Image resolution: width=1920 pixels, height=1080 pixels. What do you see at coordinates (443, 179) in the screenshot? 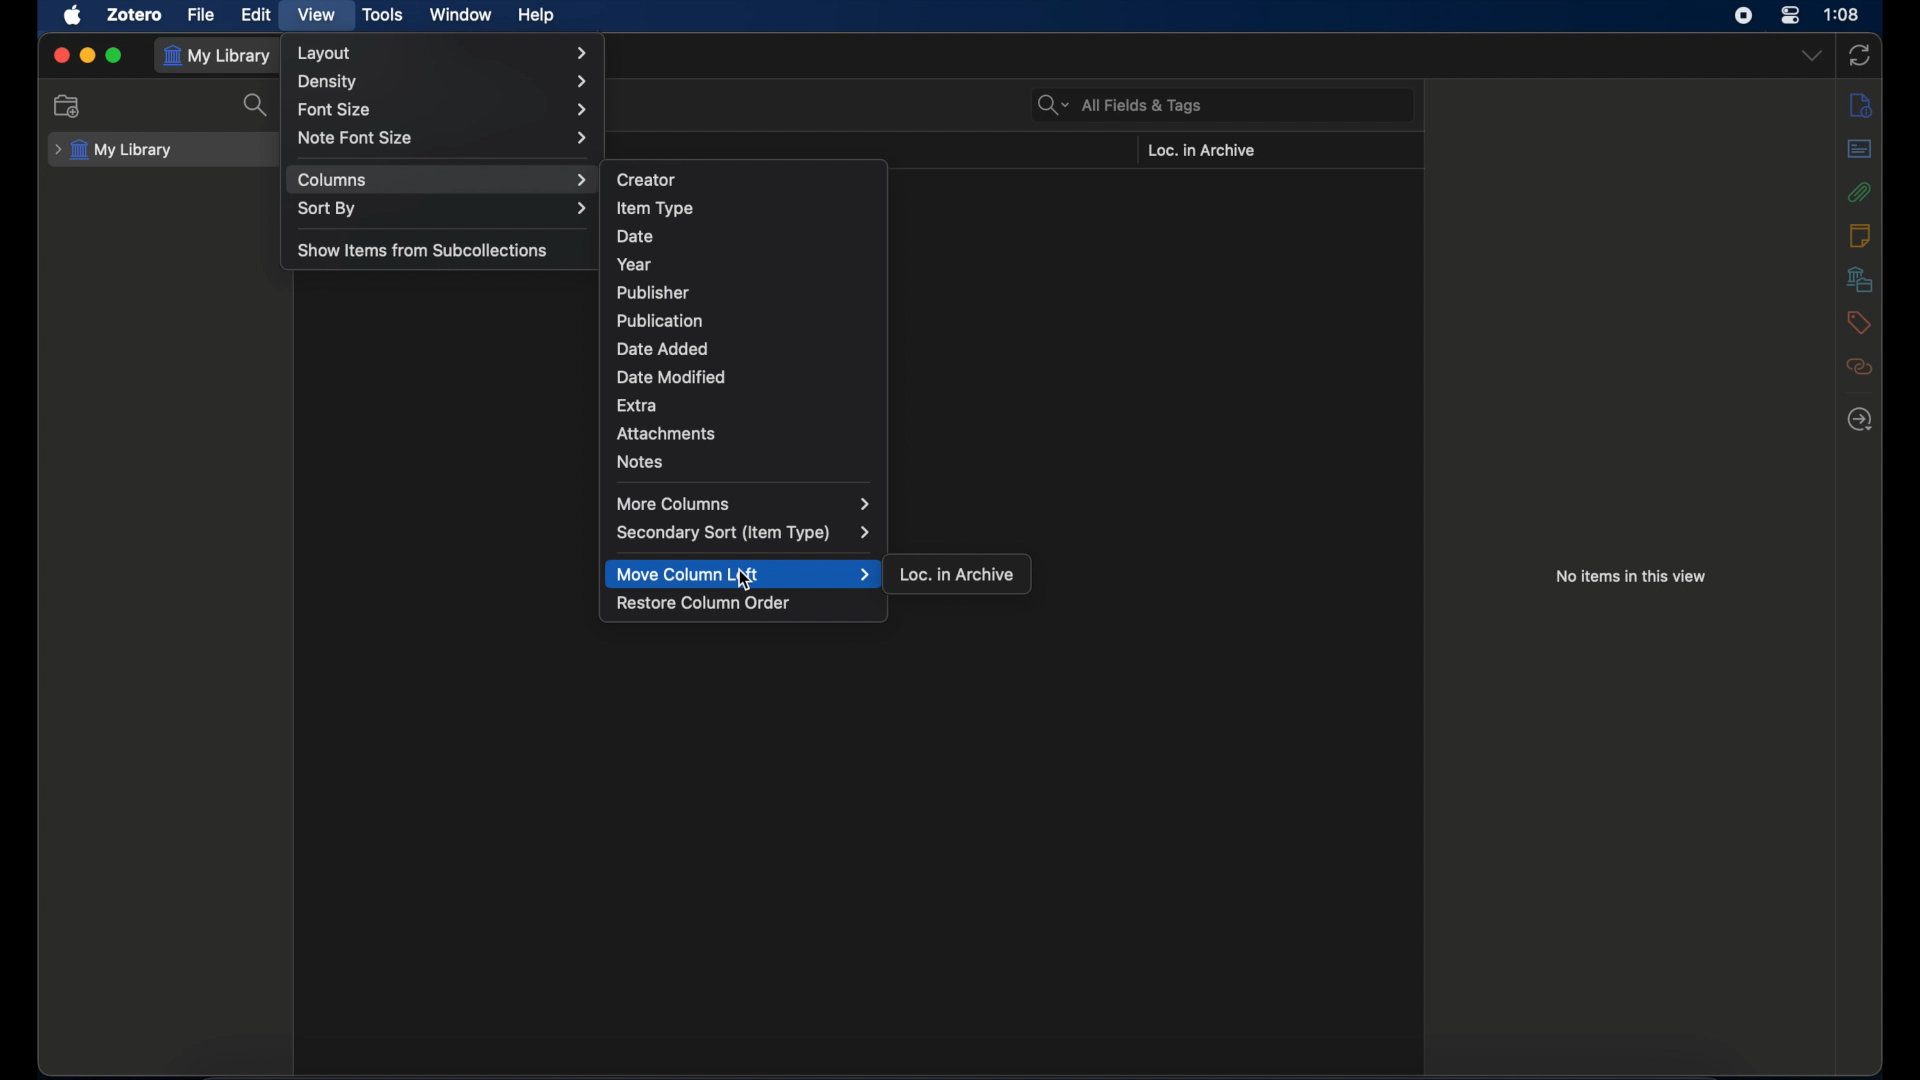
I see `columns` at bounding box center [443, 179].